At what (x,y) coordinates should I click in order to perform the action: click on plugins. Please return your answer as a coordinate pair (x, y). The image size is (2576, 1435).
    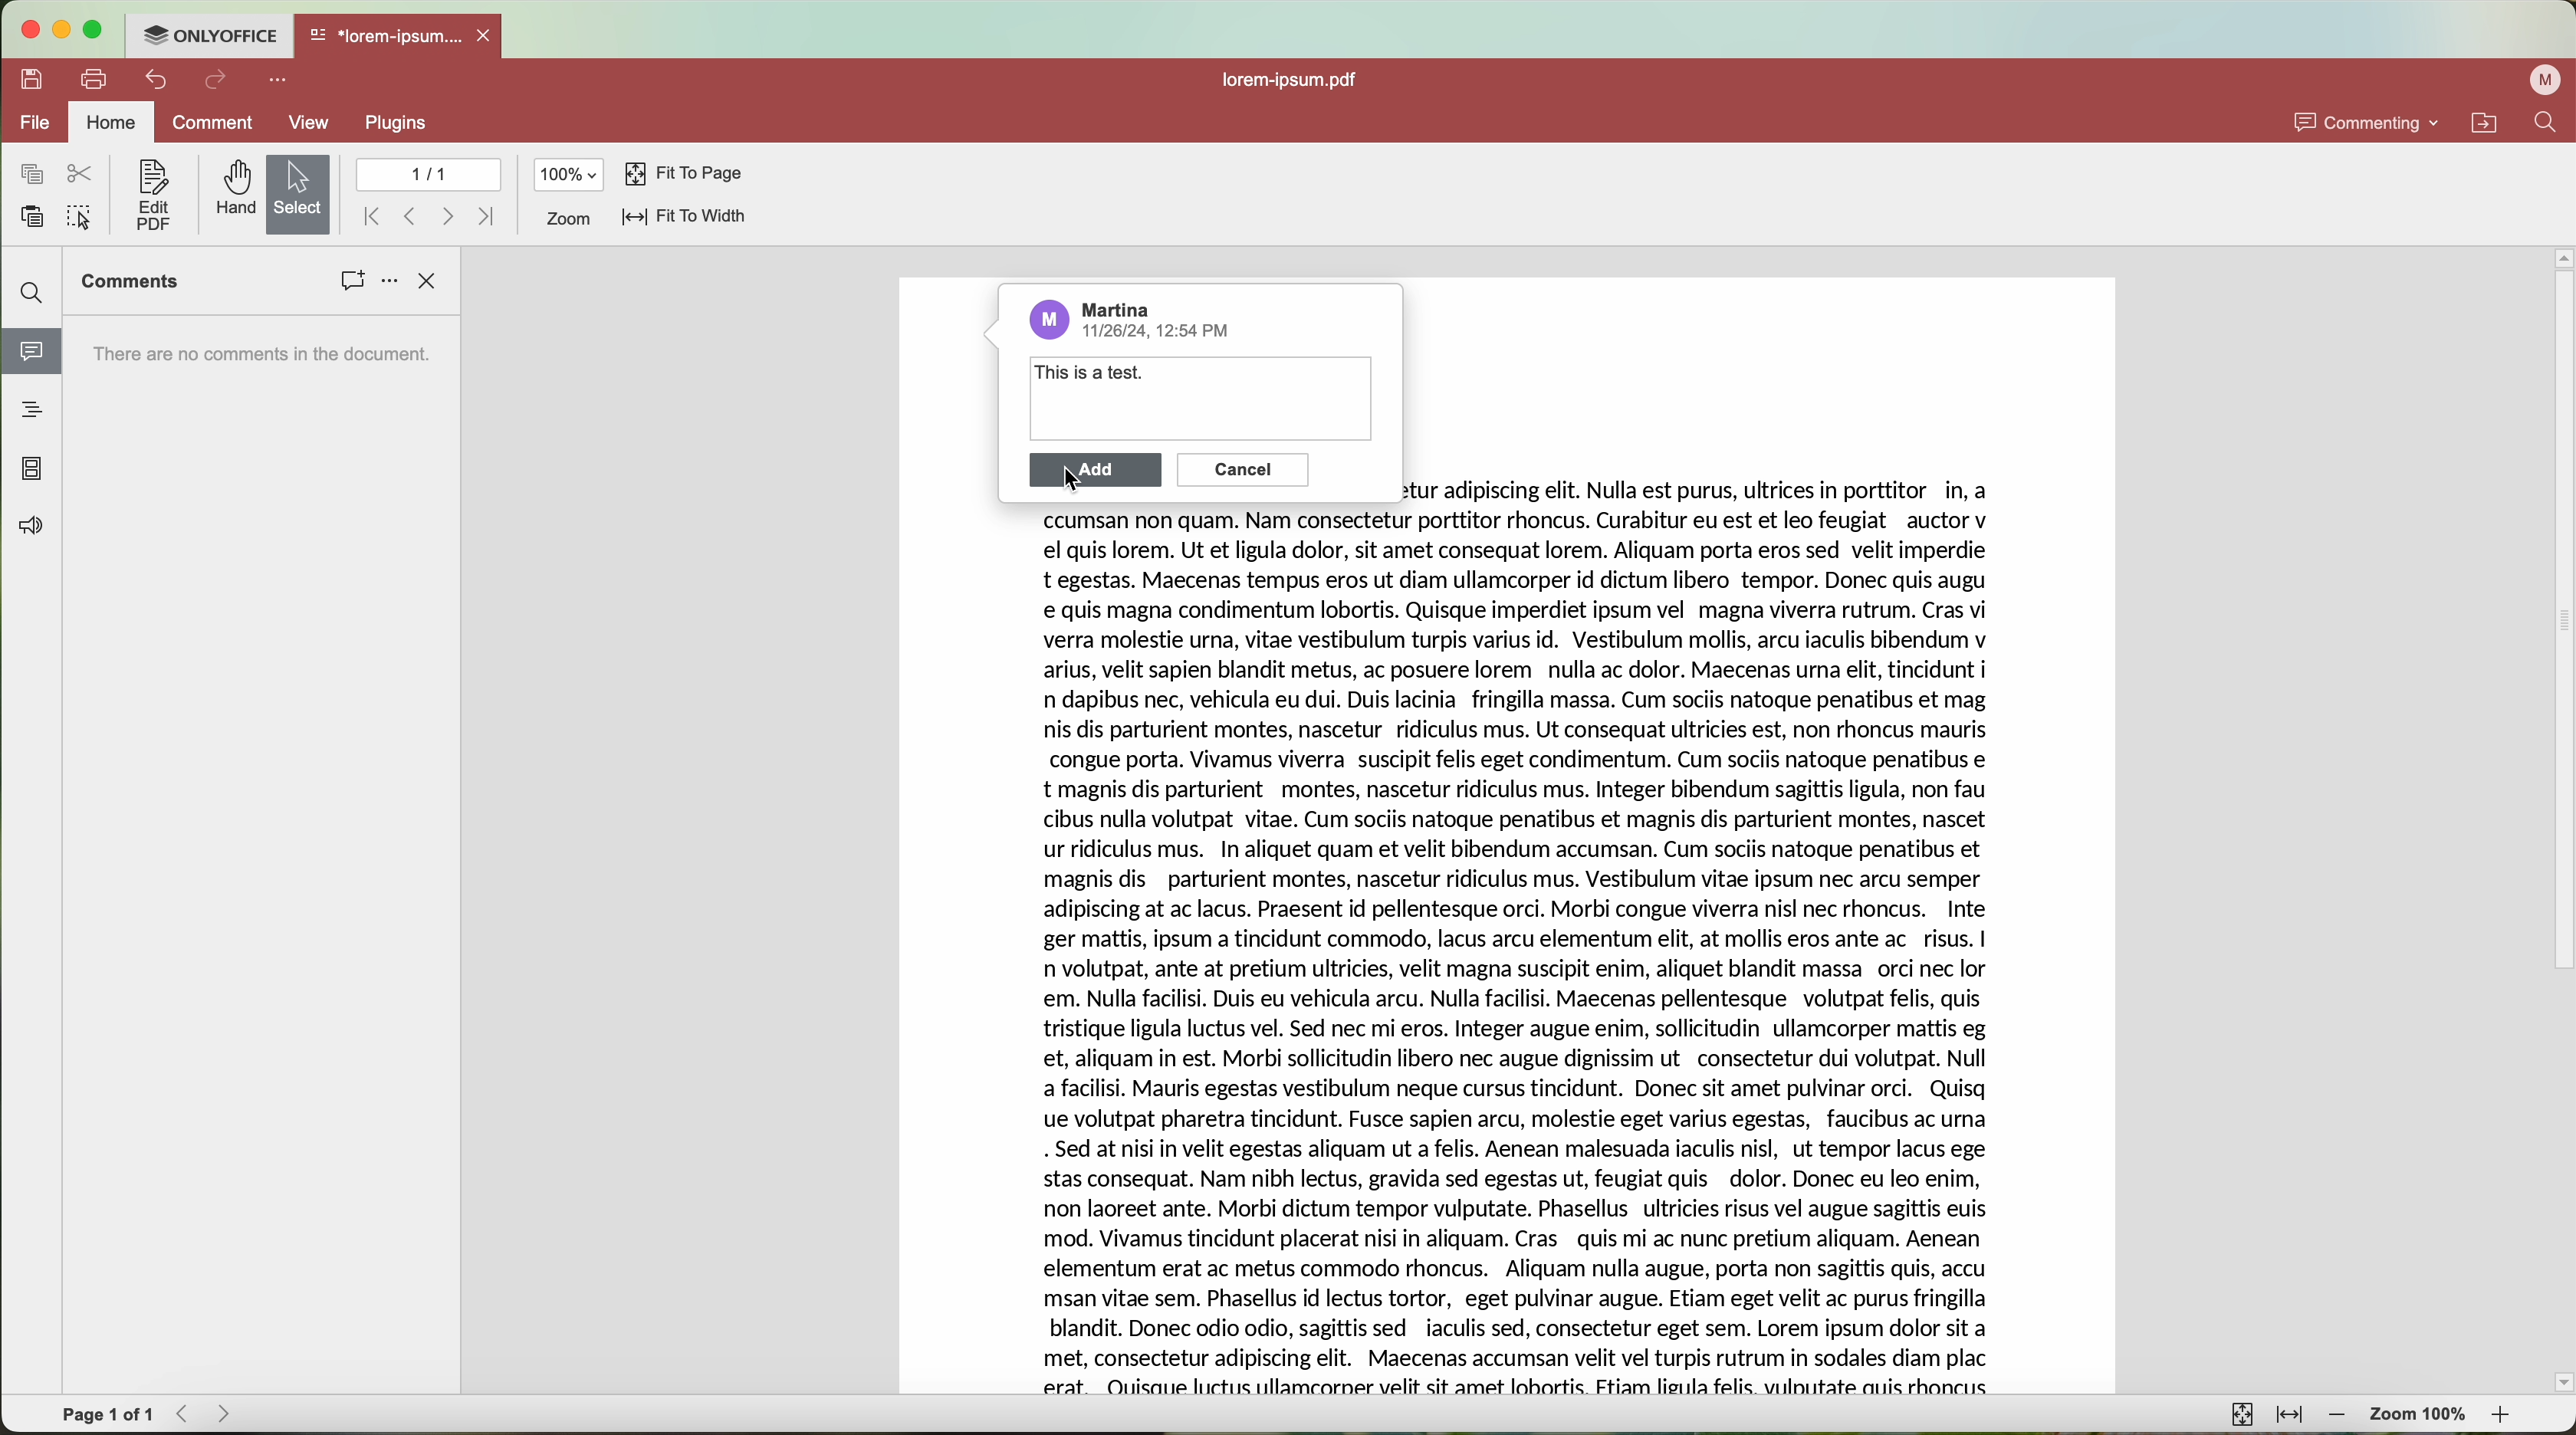
    Looking at the image, I should click on (394, 125).